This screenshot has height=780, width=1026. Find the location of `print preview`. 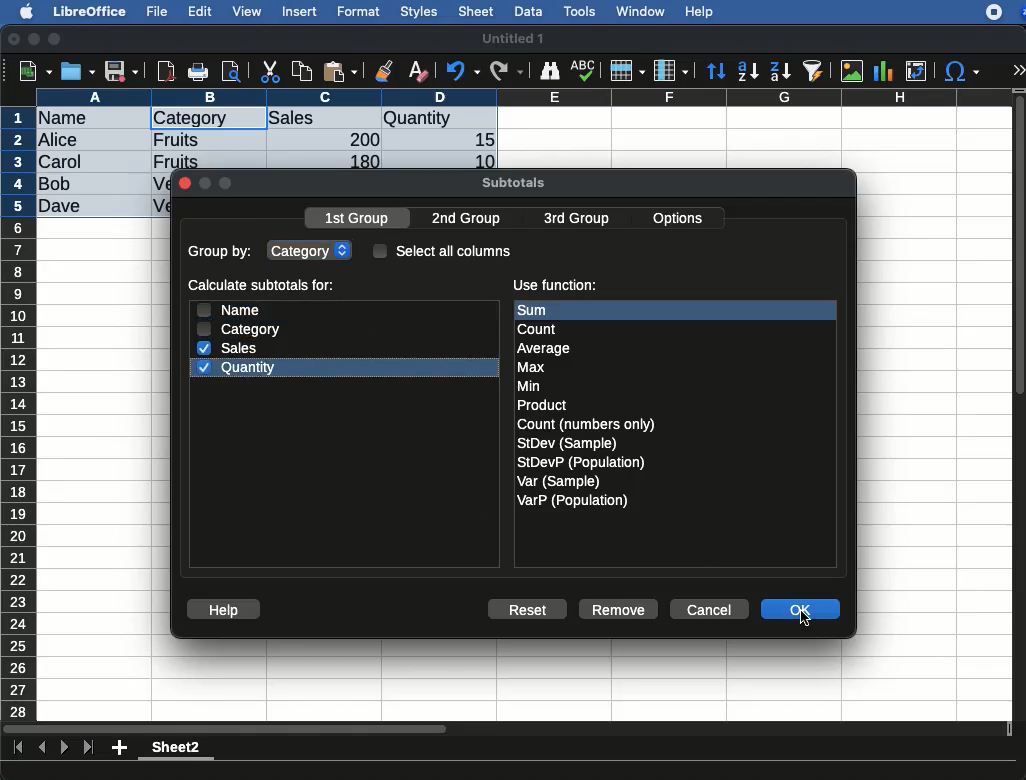

print preview is located at coordinates (231, 73).